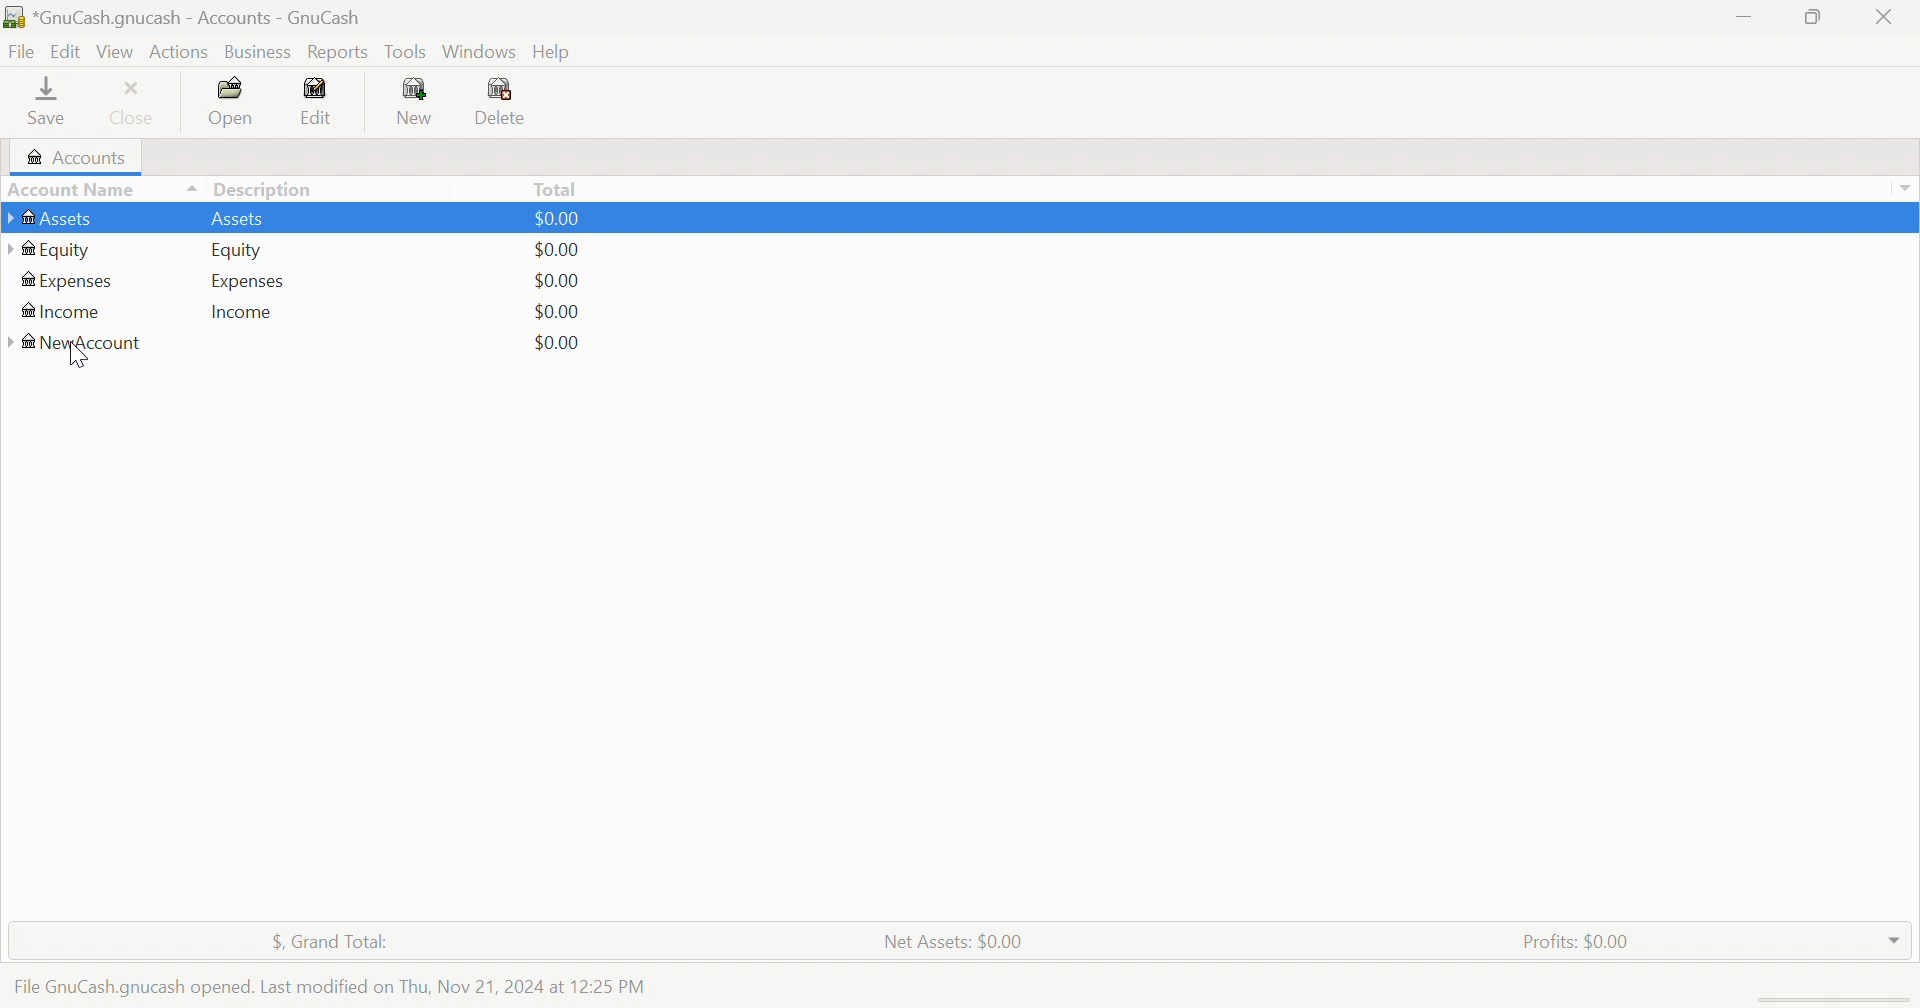  I want to click on Delete, so click(506, 104).